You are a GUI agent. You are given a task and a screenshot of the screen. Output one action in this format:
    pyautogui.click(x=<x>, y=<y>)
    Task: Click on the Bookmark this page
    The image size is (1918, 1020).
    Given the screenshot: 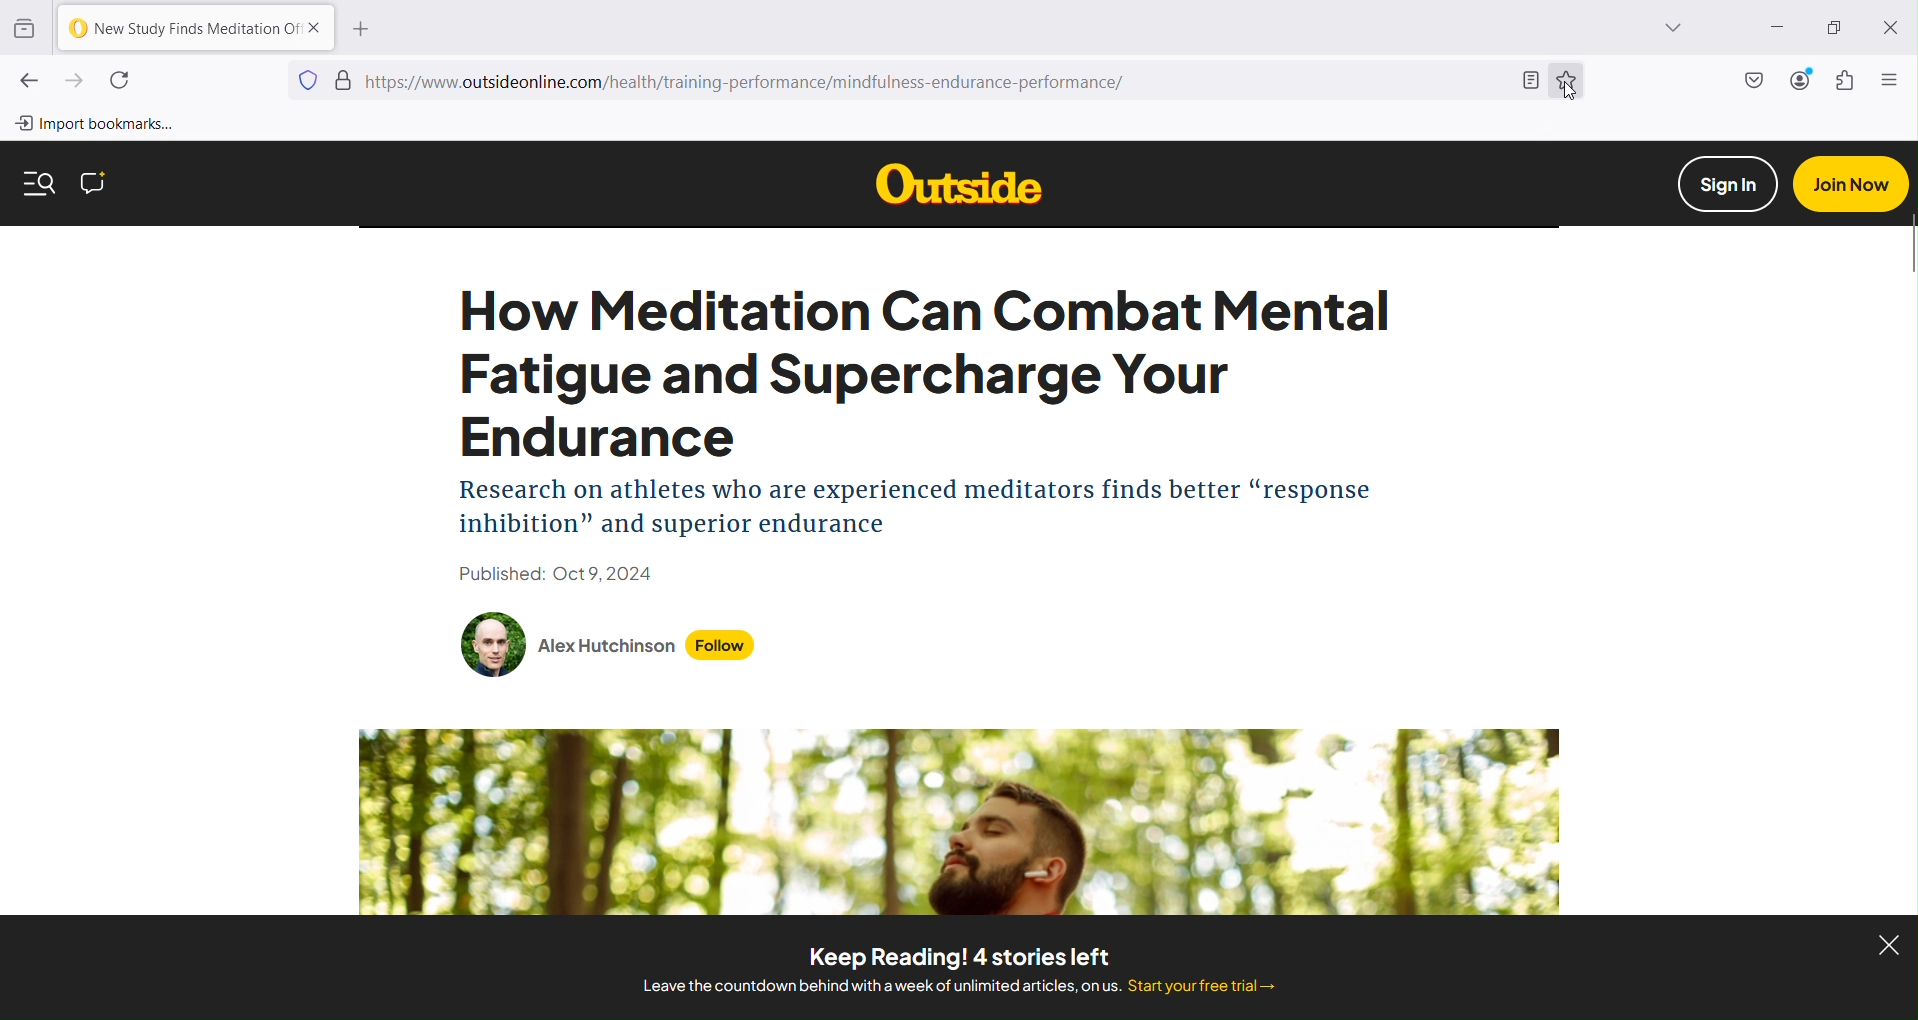 What is the action you would take?
    pyautogui.click(x=1566, y=80)
    